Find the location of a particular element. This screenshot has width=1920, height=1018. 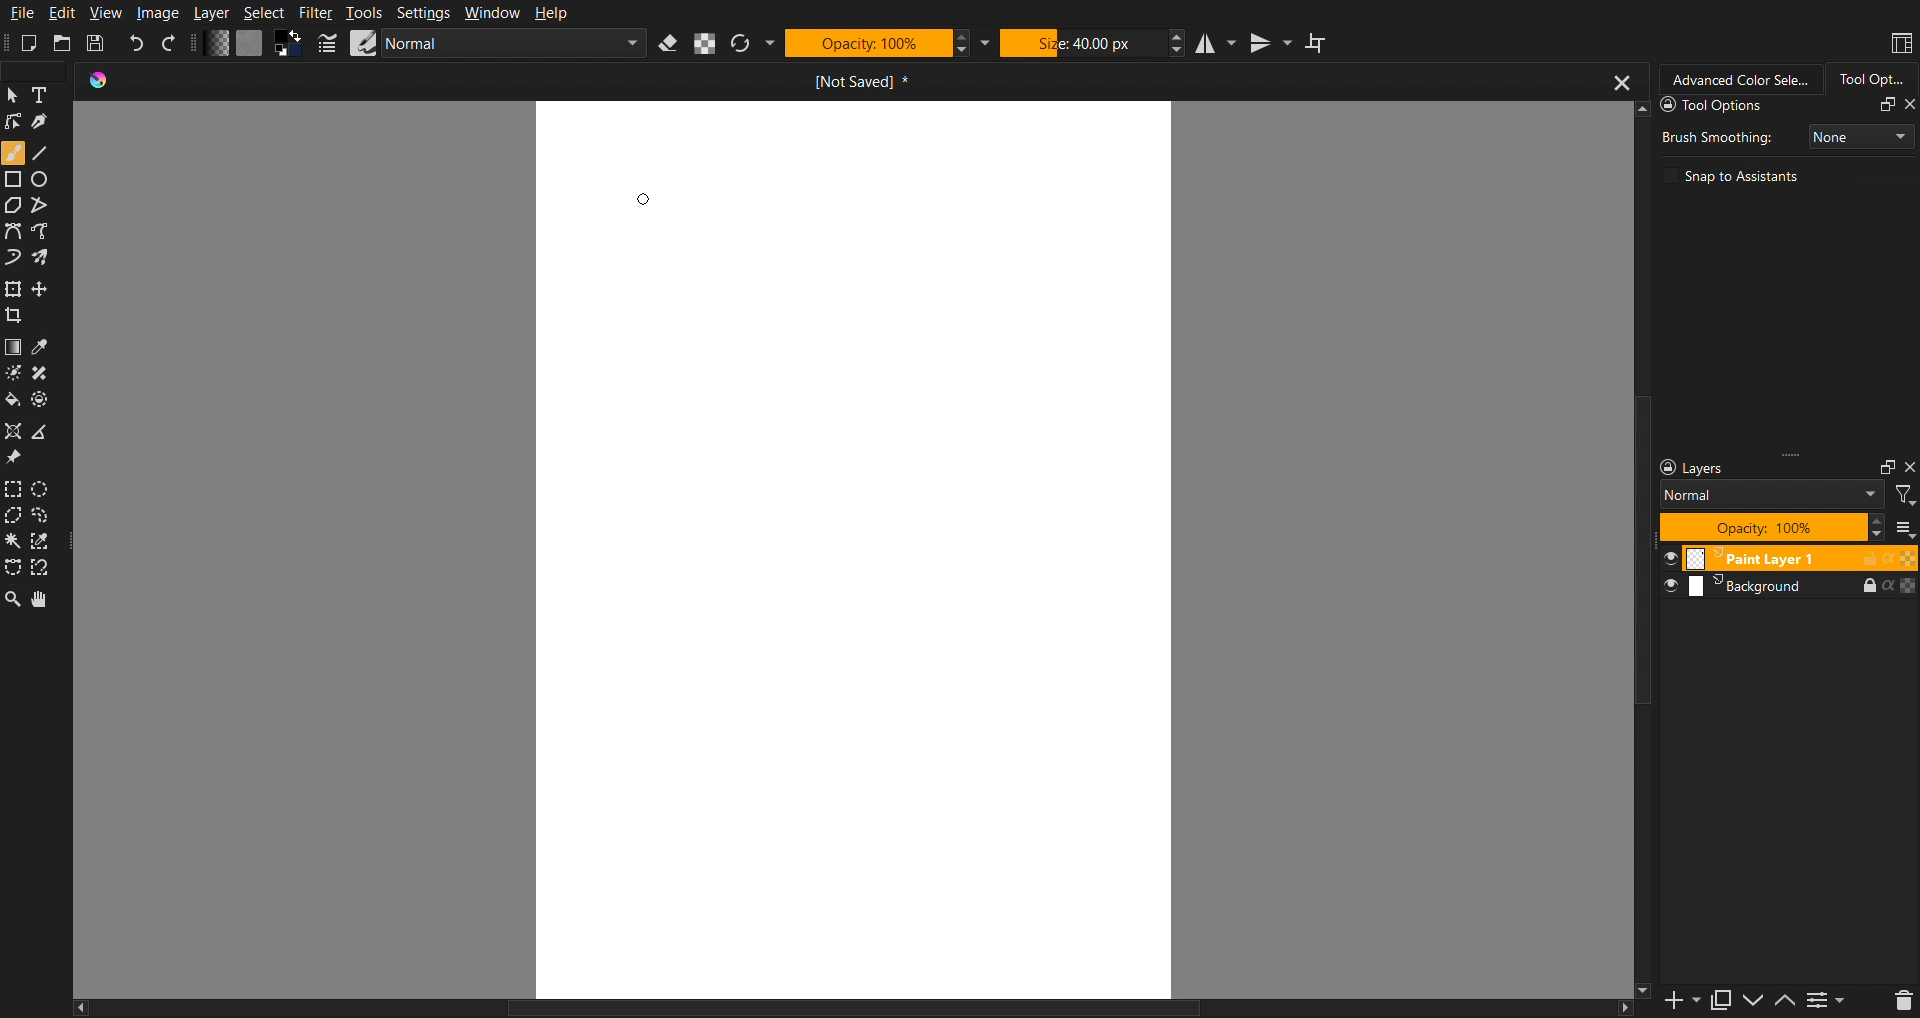

Selection Tools is located at coordinates (13, 570).